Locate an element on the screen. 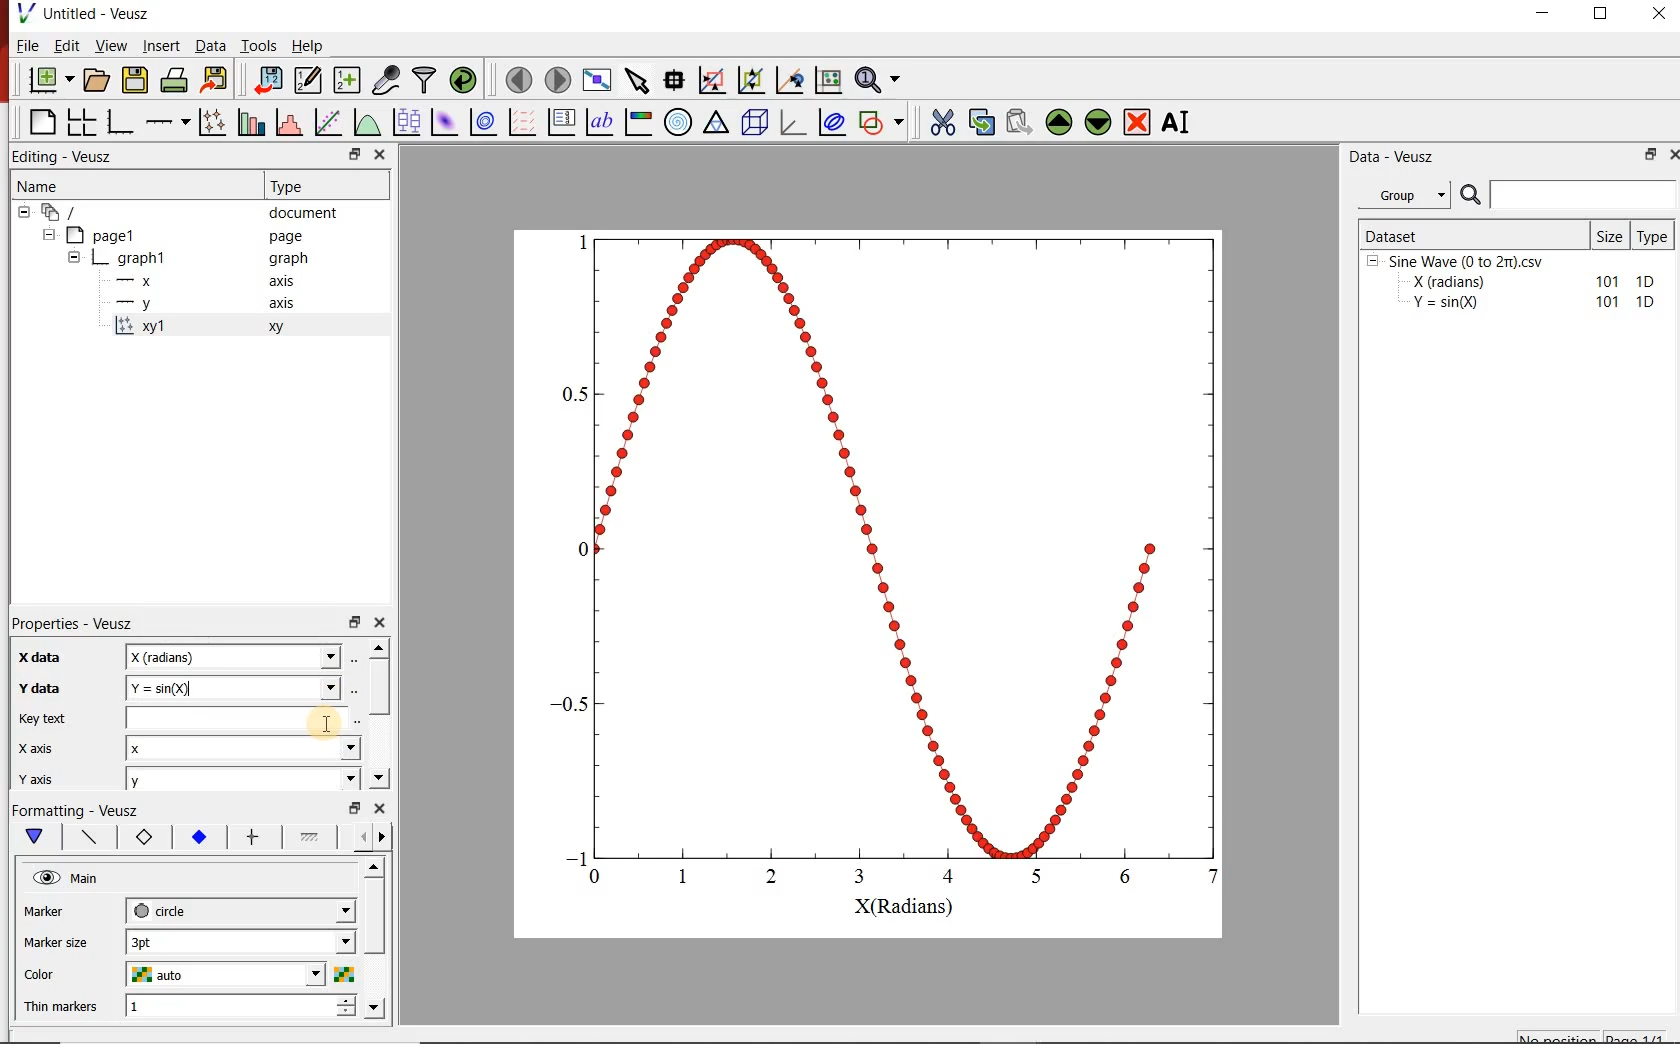 This screenshot has height=1044, width=1680. reload linked datasets is located at coordinates (466, 80).